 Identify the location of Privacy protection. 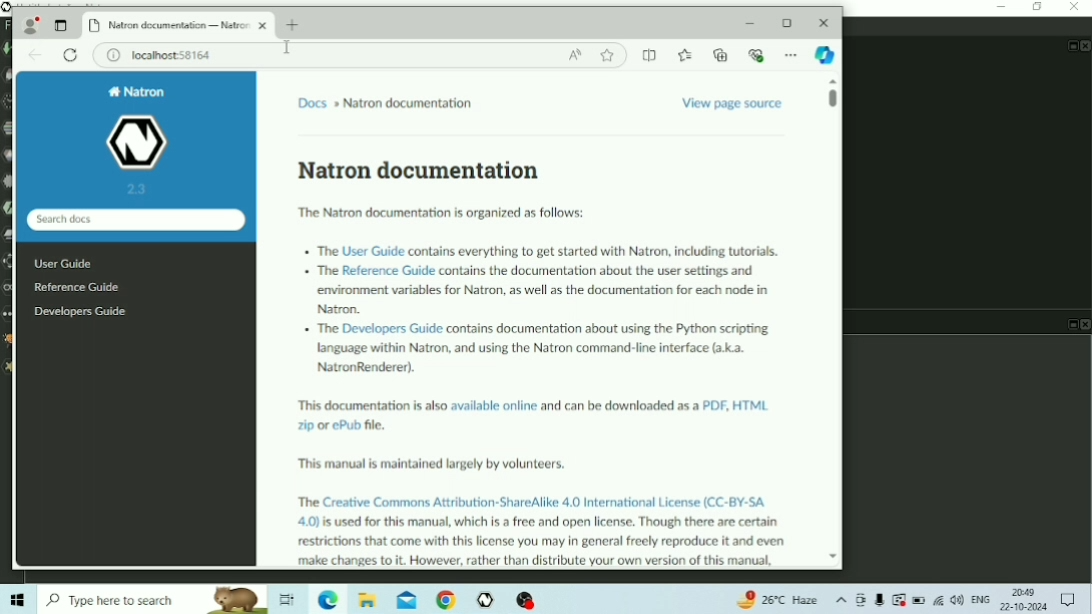
(758, 57).